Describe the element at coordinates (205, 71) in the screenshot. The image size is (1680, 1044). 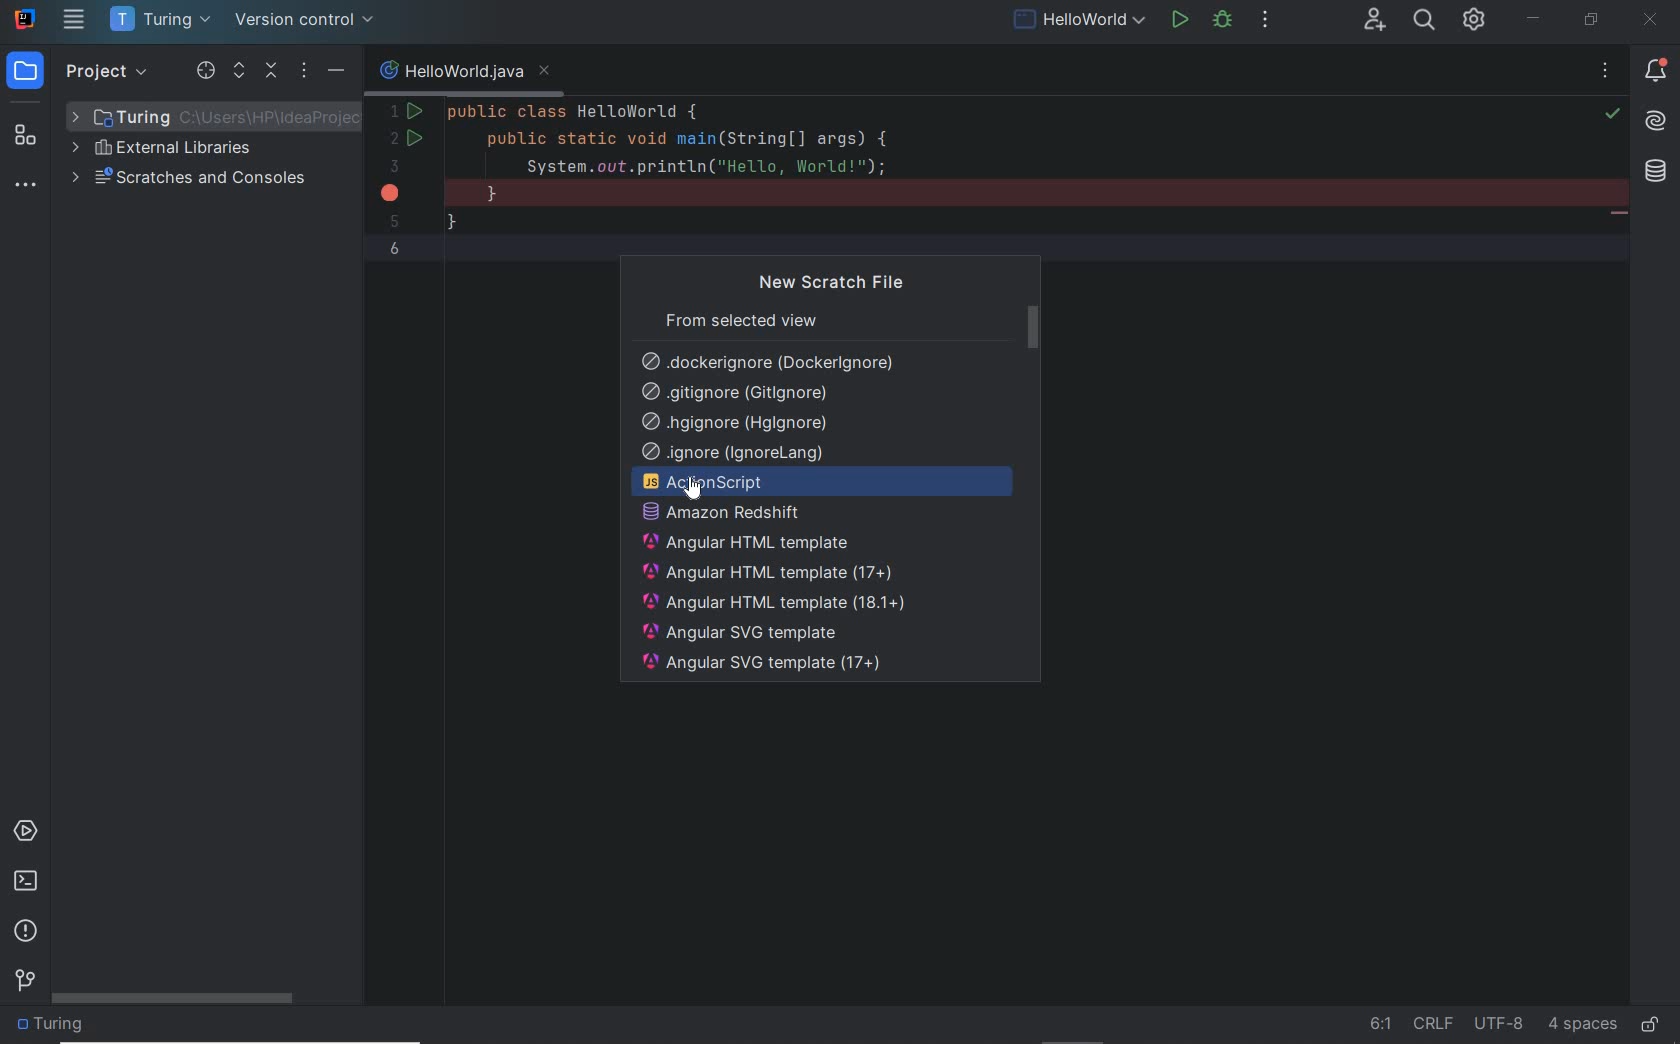
I see `select opened file` at that location.